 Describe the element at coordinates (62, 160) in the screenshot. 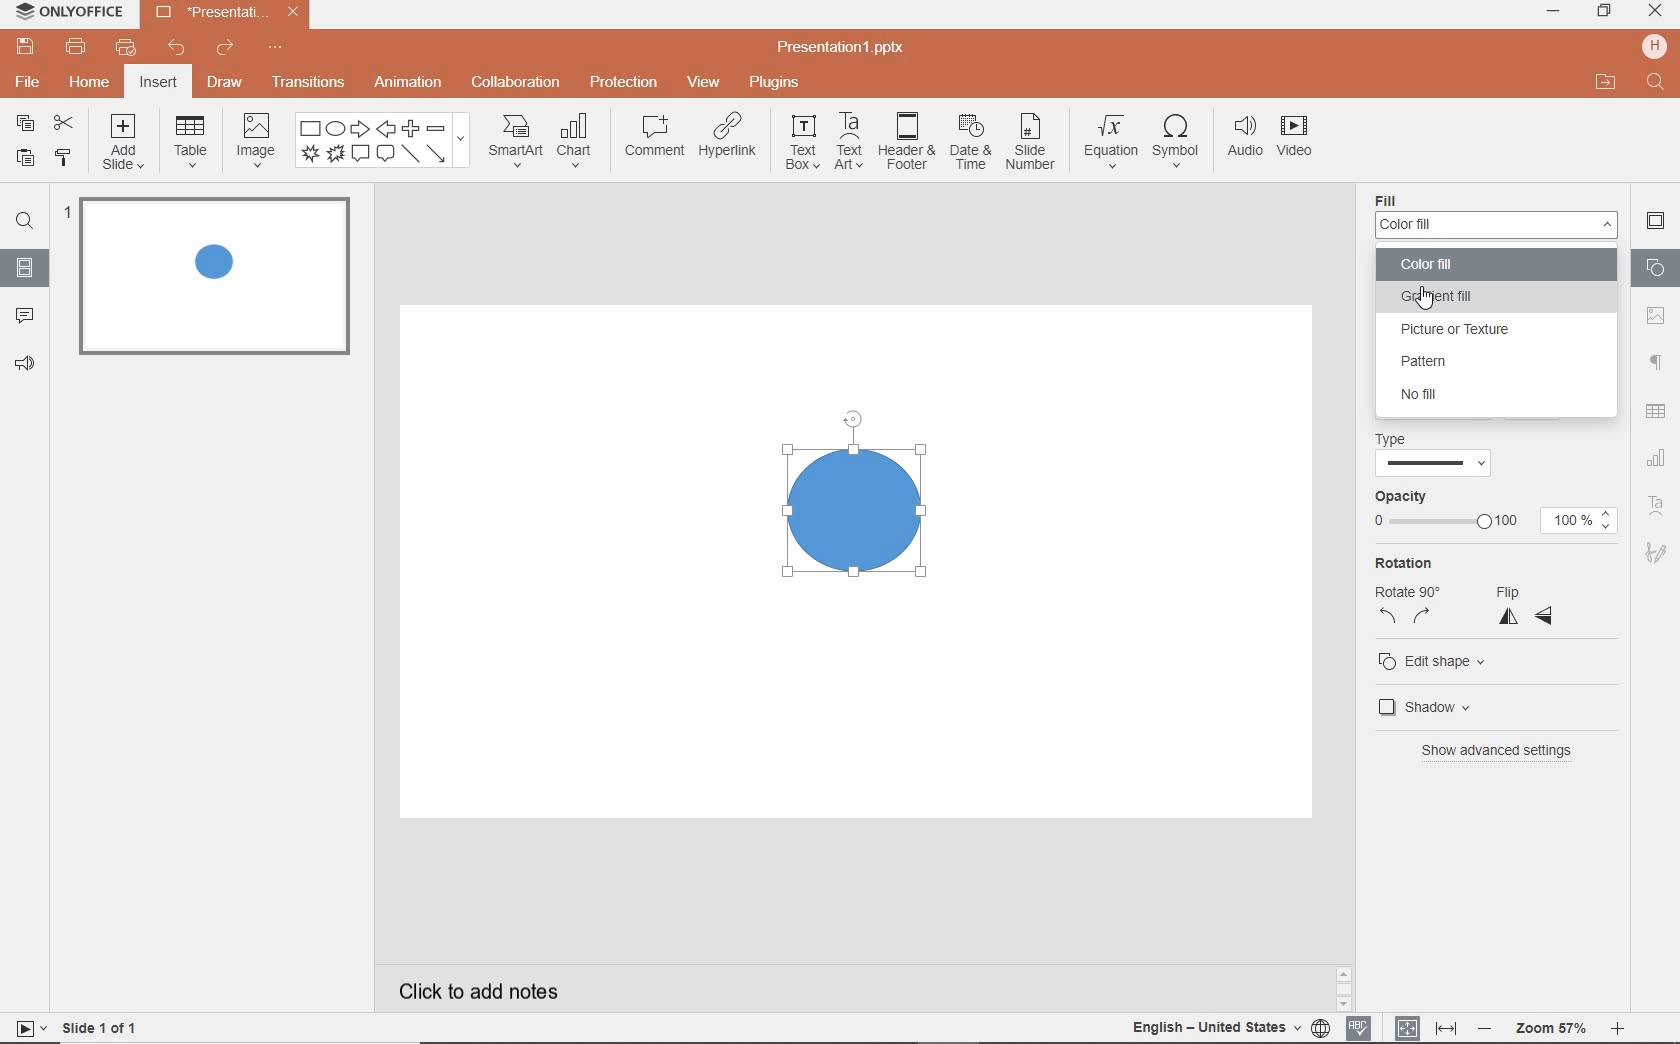

I see `copy style` at that location.